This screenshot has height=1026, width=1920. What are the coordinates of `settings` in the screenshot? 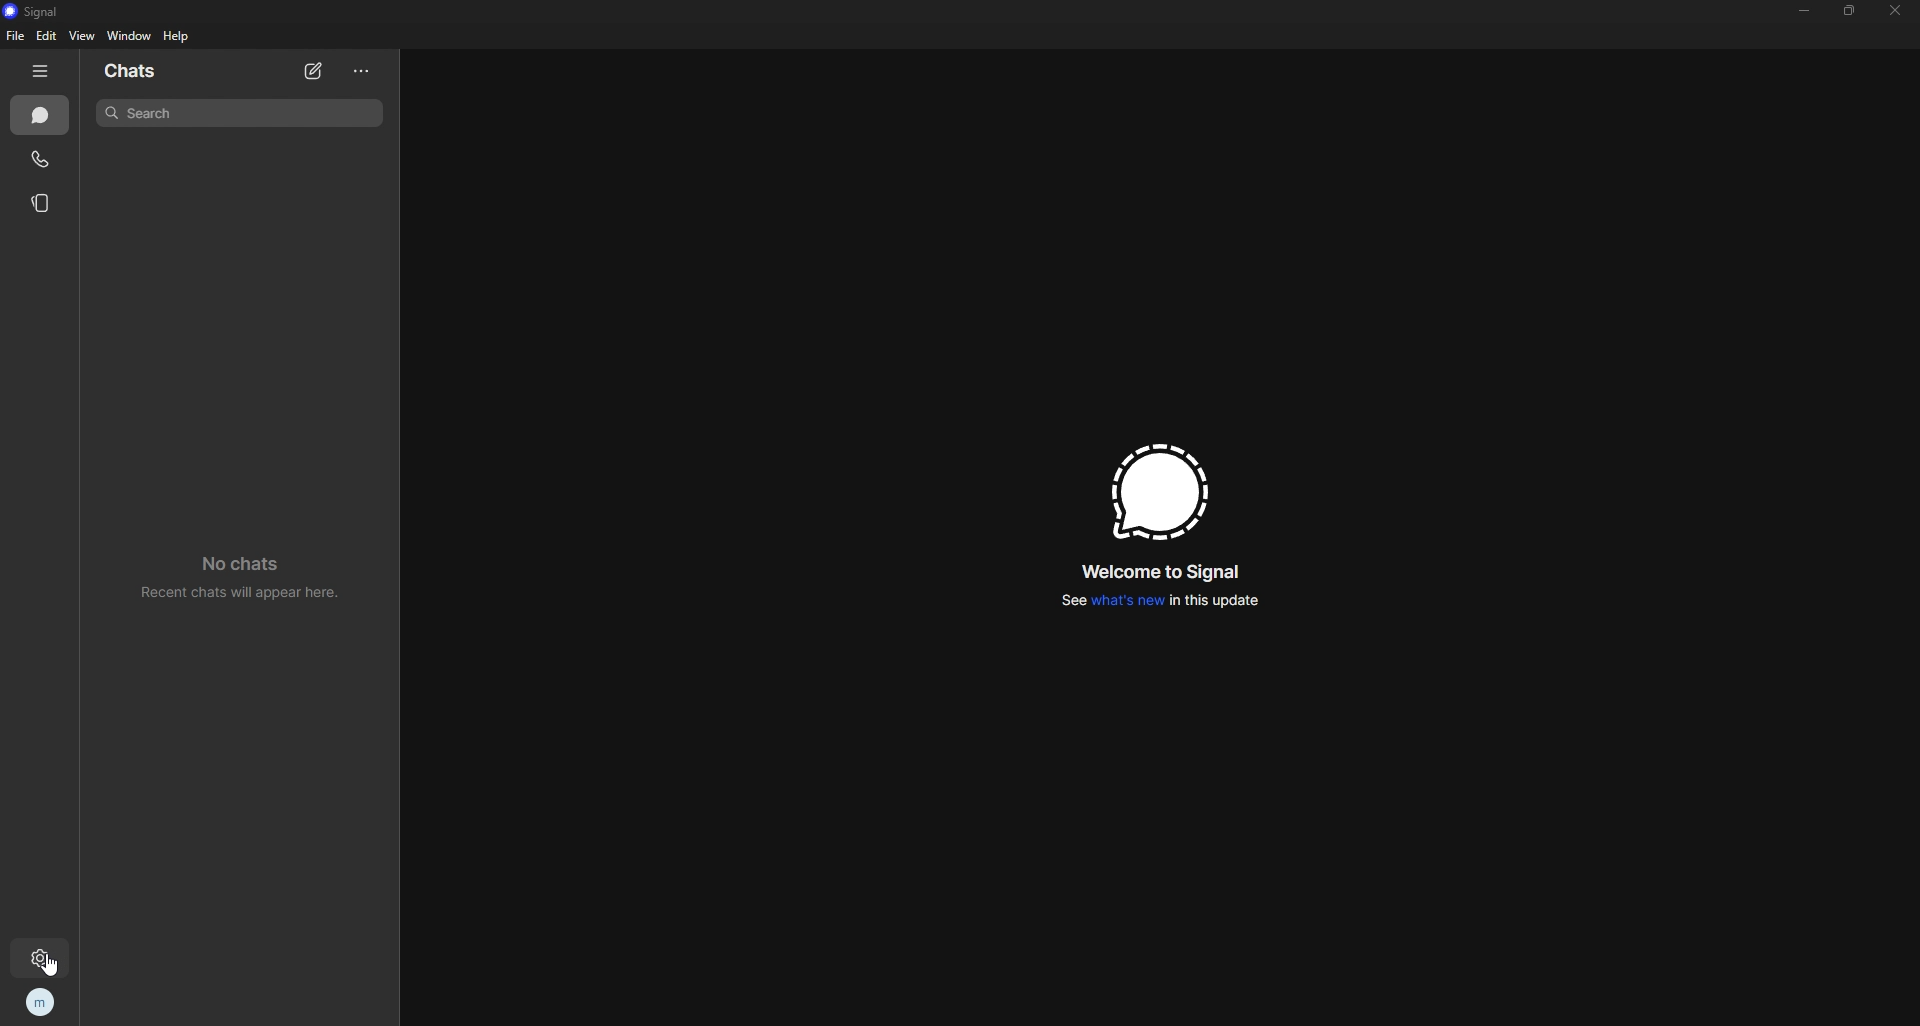 It's located at (44, 959).